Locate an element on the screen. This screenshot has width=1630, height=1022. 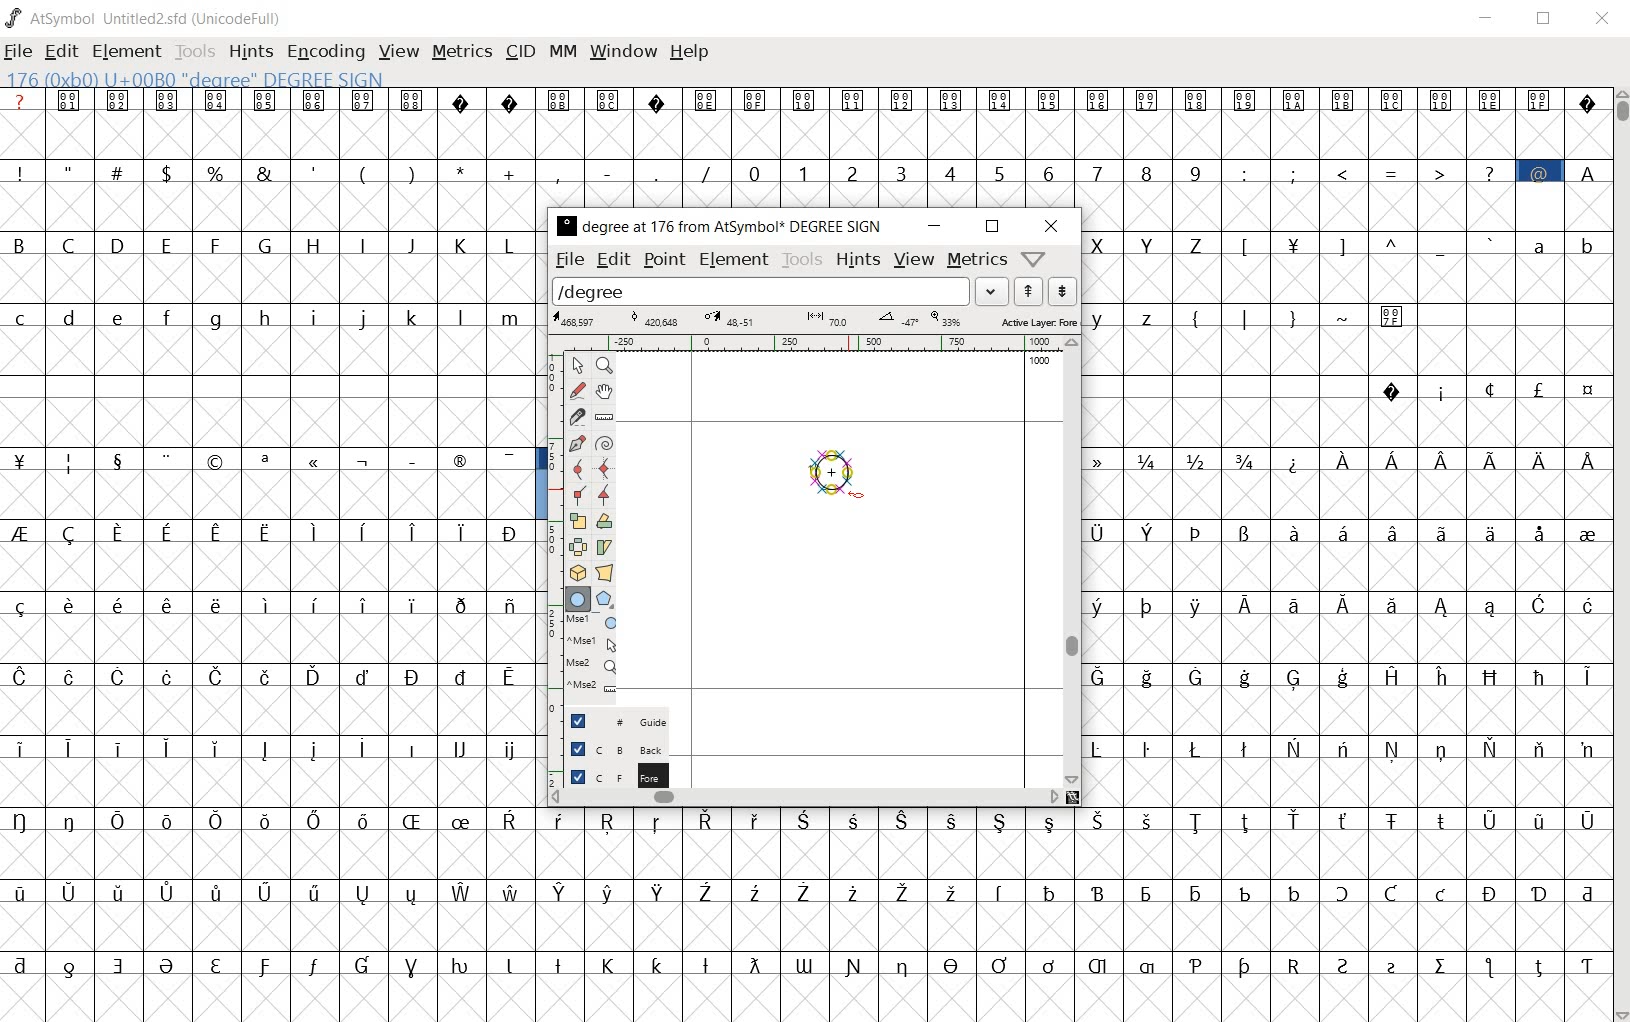
empty glyph slots is located at coordinates (1341, 496).